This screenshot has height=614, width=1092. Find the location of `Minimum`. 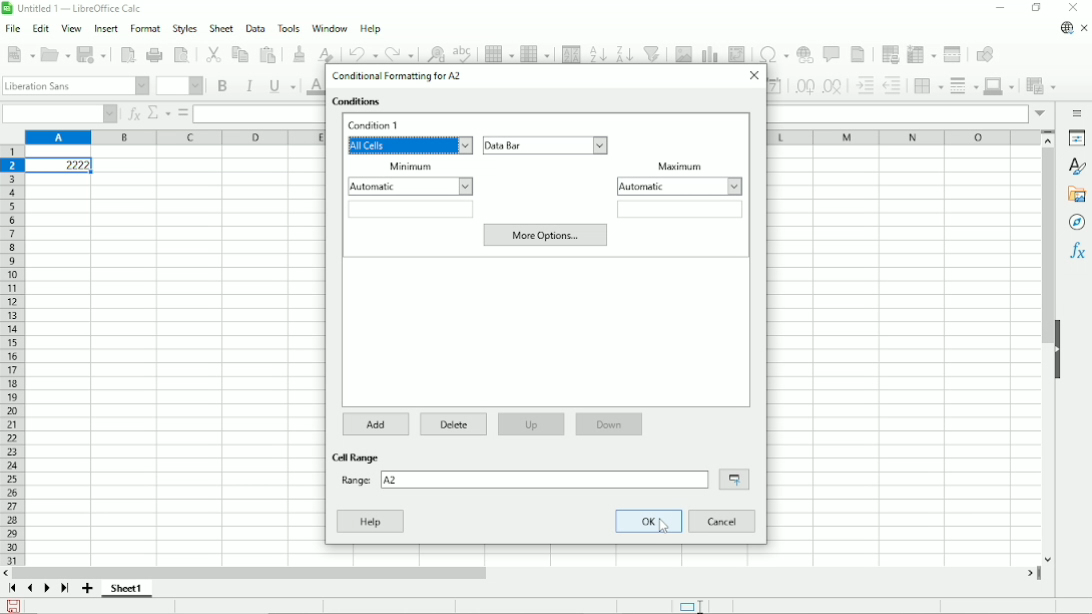

Minimum is located at coordinates (409, 166).